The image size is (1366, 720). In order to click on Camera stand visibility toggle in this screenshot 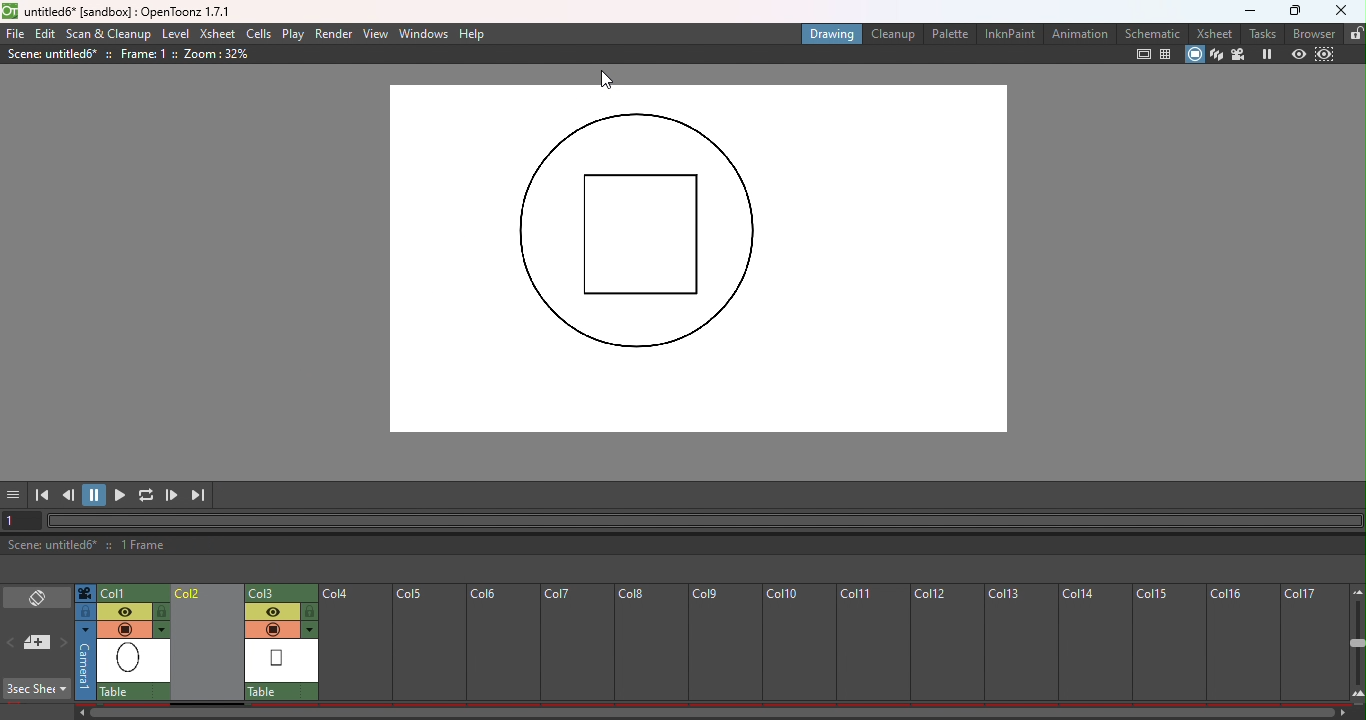, I will do `click(271, 629)`.